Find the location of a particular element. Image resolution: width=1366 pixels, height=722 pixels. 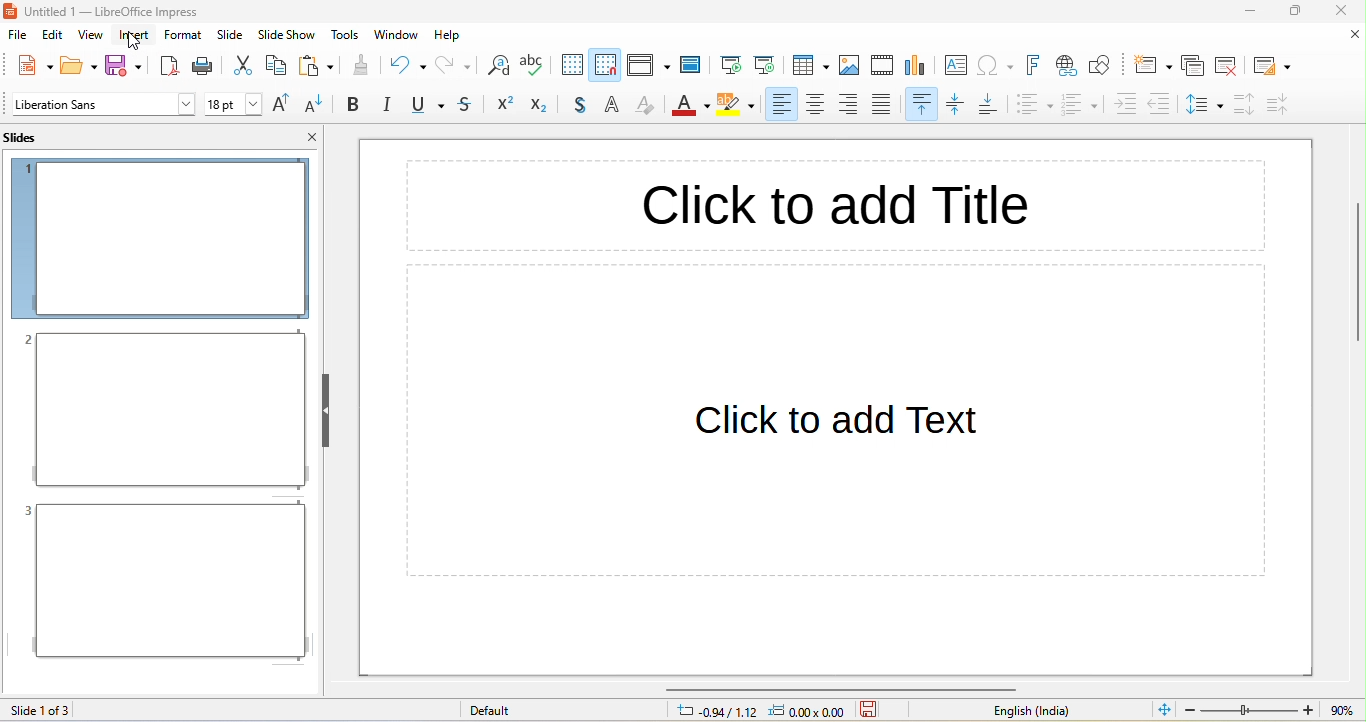

click to save the document is located at coordinates (870, 712).